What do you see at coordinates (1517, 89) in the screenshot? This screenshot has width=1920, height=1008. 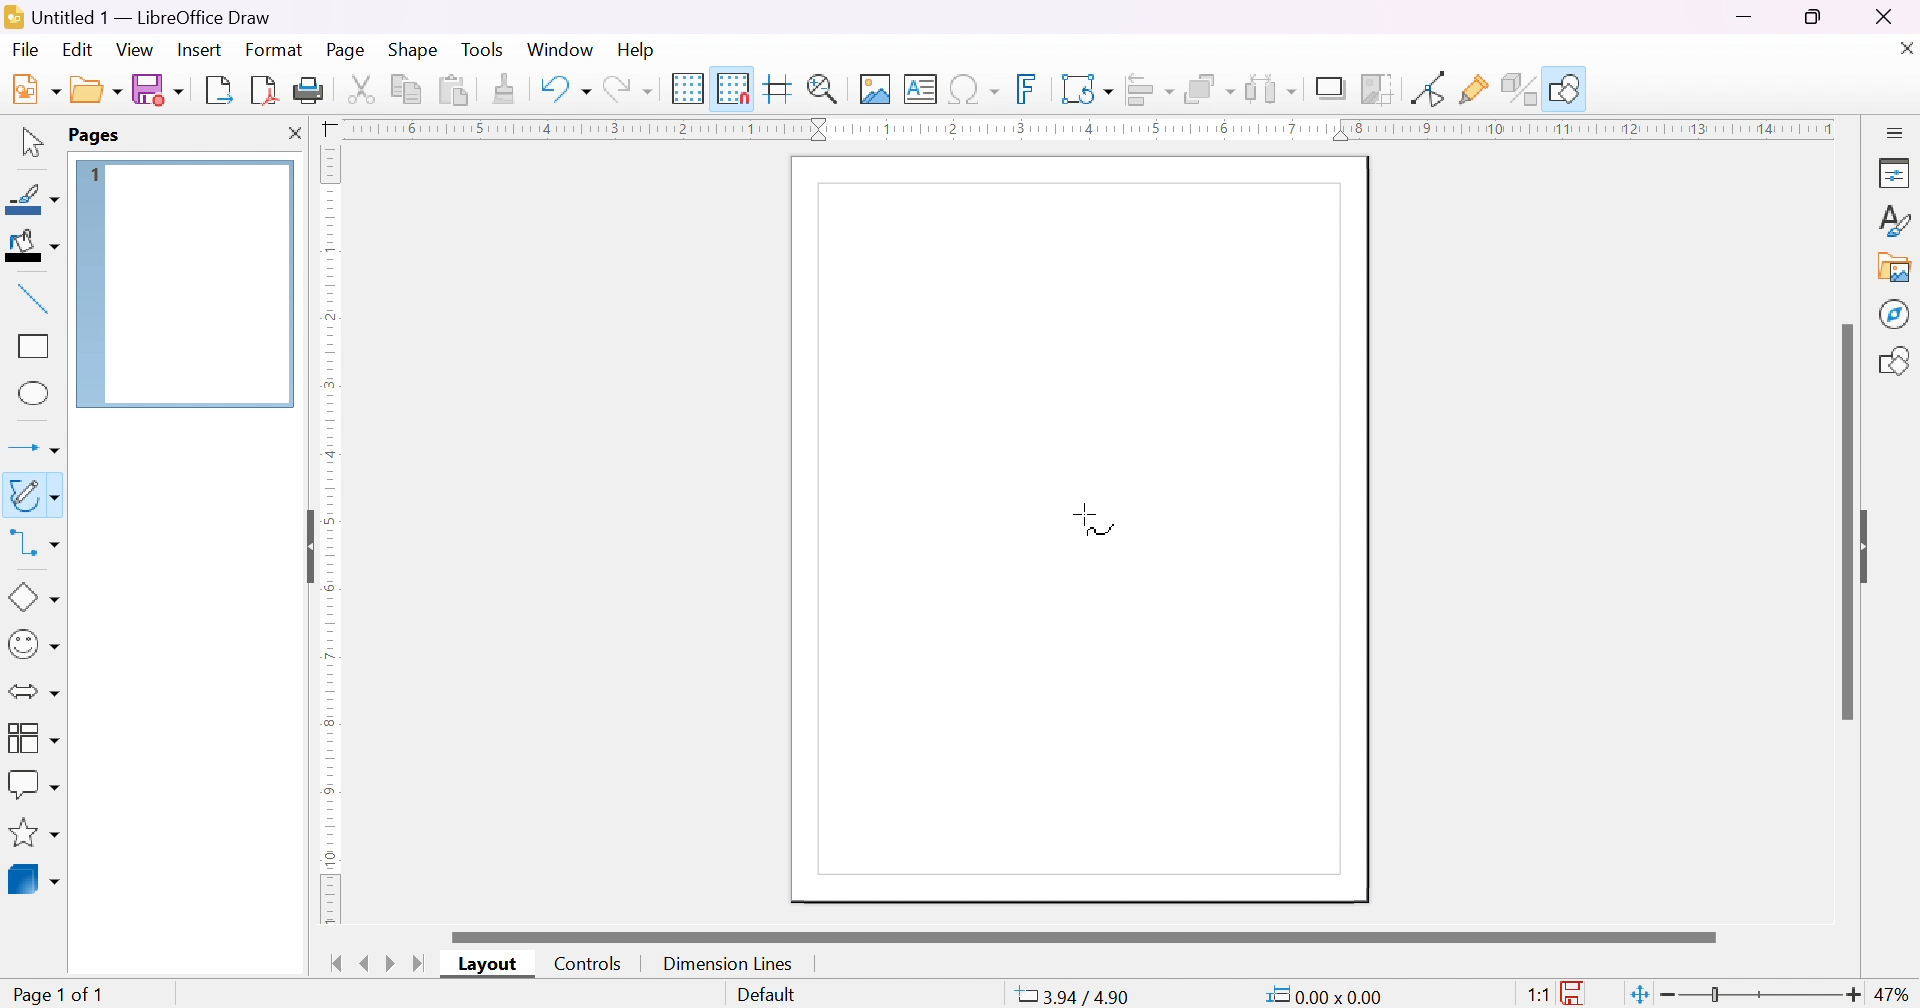 I see `toggle extrusion` at bounding box center [1517, 89].